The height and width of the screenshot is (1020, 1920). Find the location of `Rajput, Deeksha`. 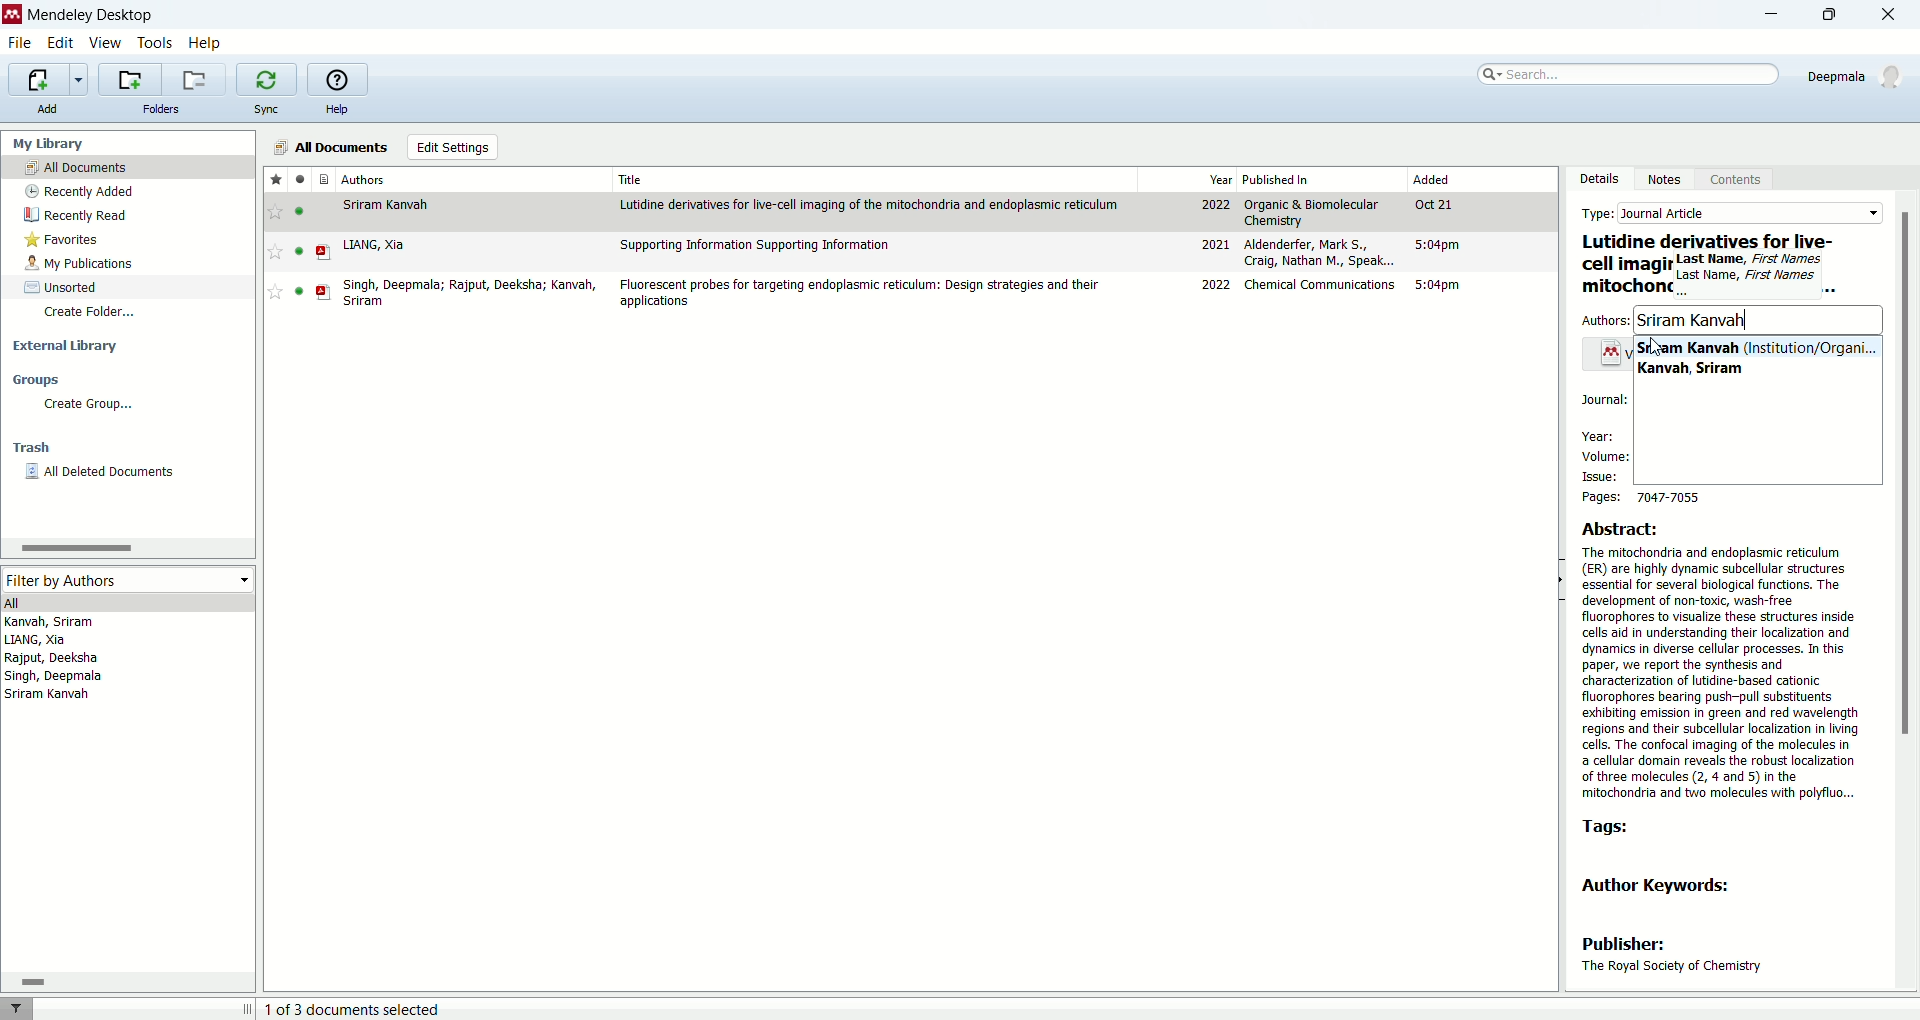

Rajput, Deeksha is located at coordinates (50, 658).